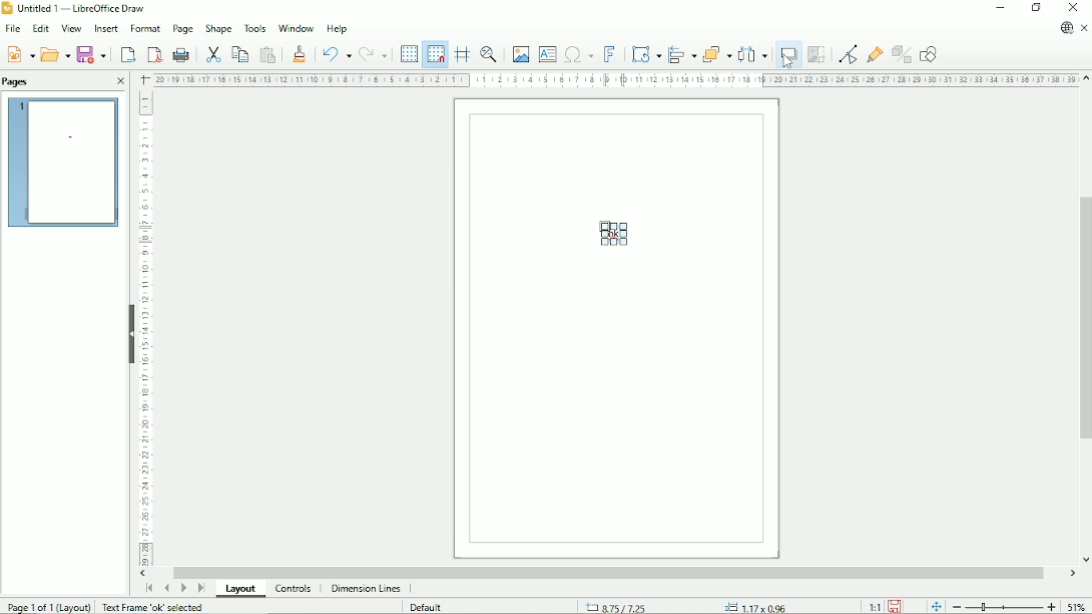  What do you see at coordinates (127, 55) in the screenshot?
I see `Export` at bounding box center [127, 55].